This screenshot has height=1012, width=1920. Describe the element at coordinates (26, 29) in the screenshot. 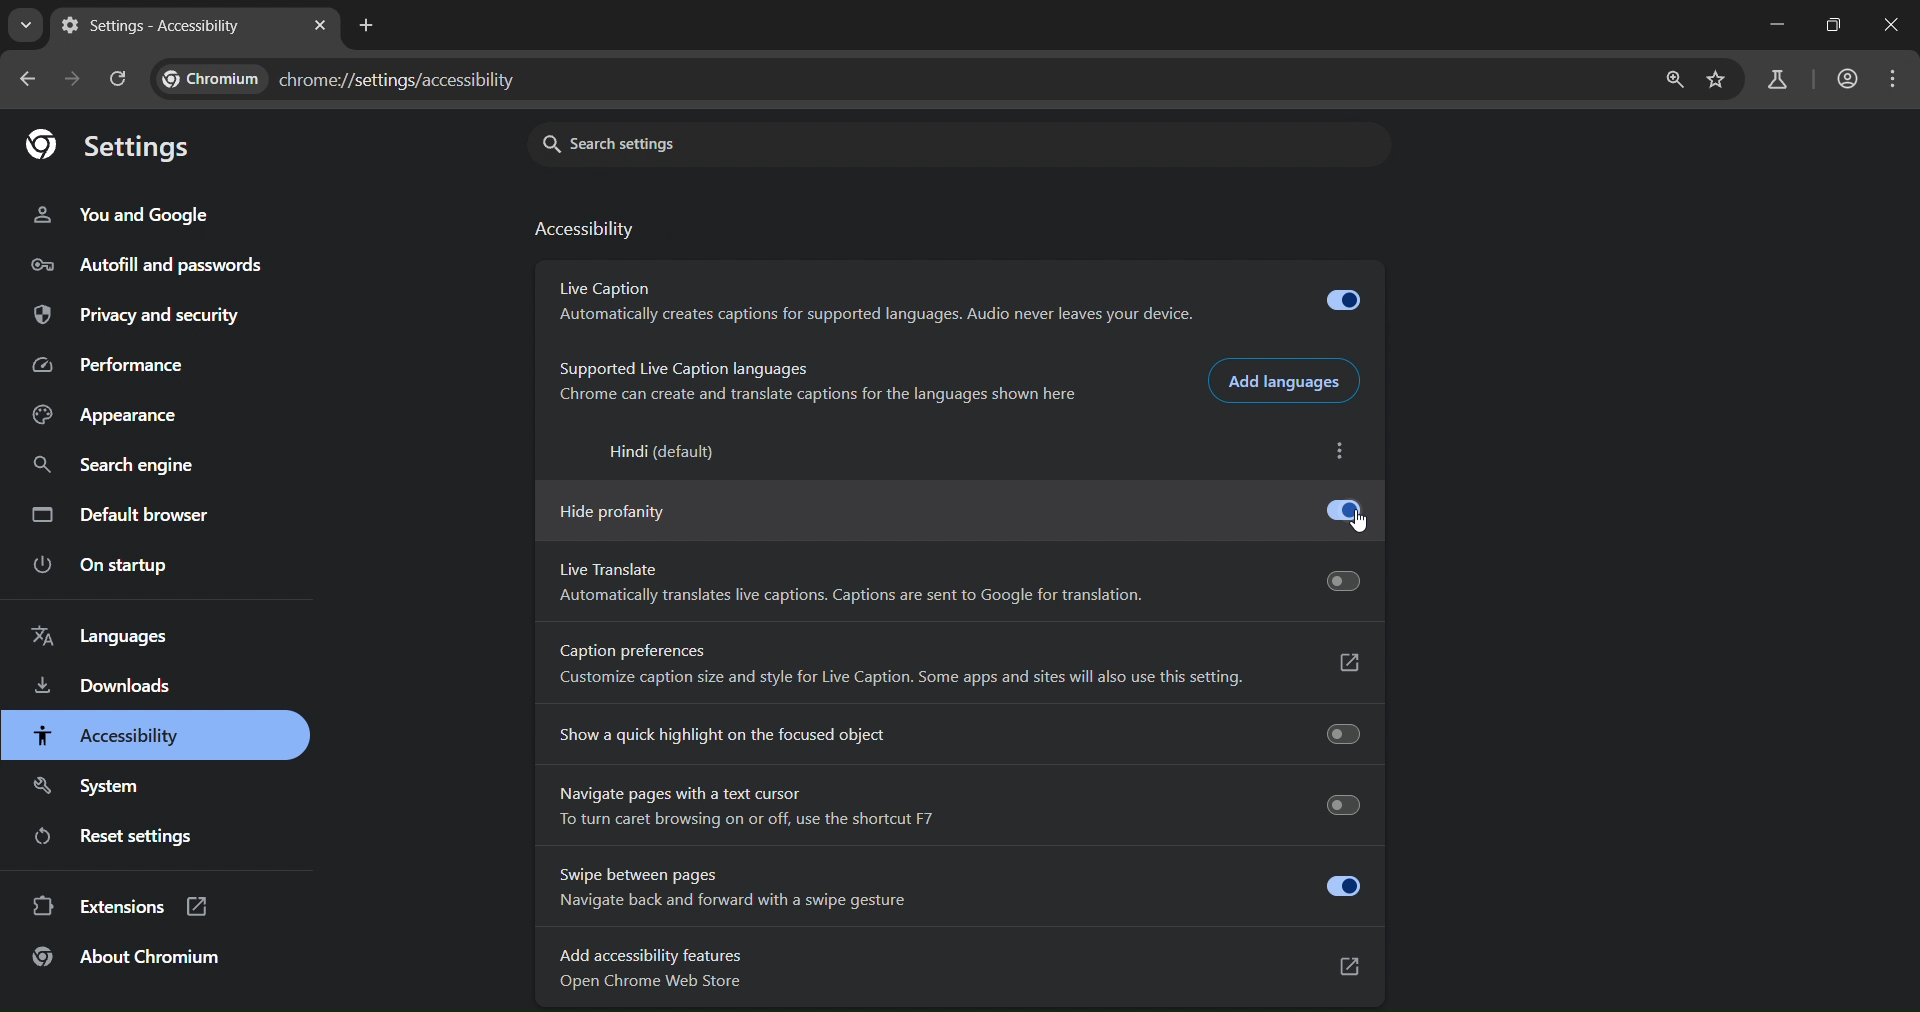

I see `search tab` at that location.